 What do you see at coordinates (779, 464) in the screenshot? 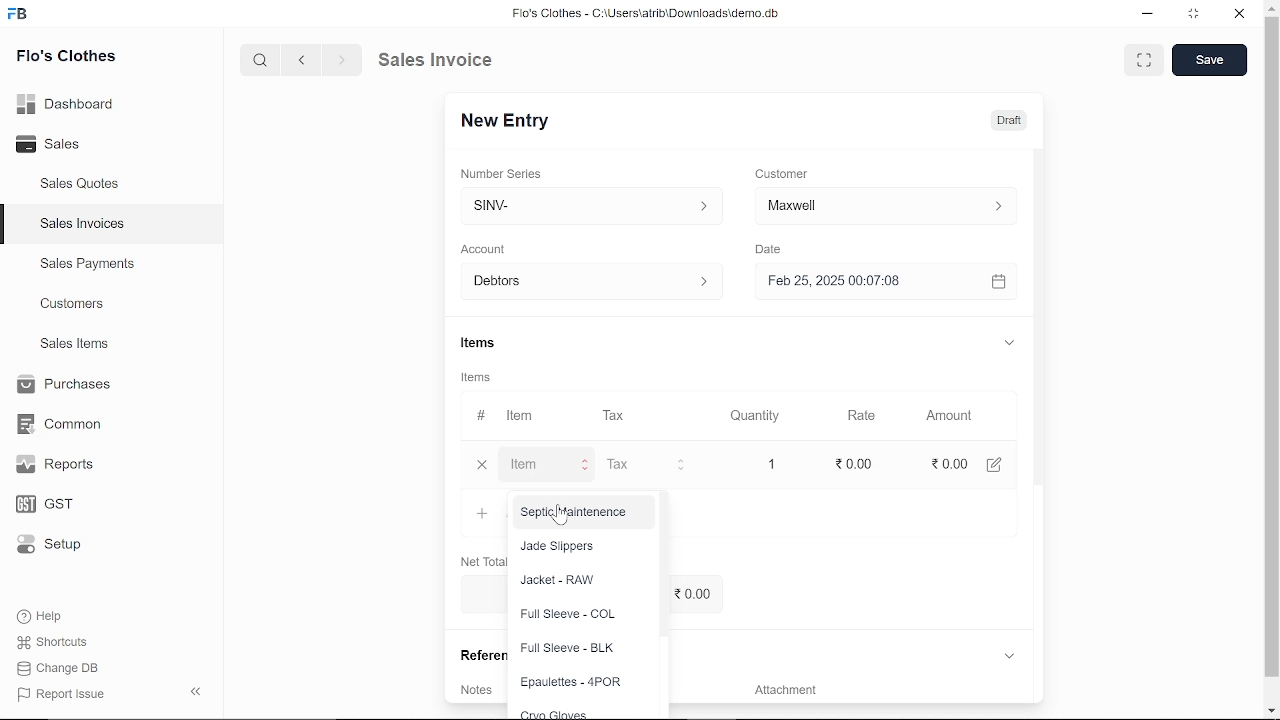
I see `1` at bounding box center [779, 464].